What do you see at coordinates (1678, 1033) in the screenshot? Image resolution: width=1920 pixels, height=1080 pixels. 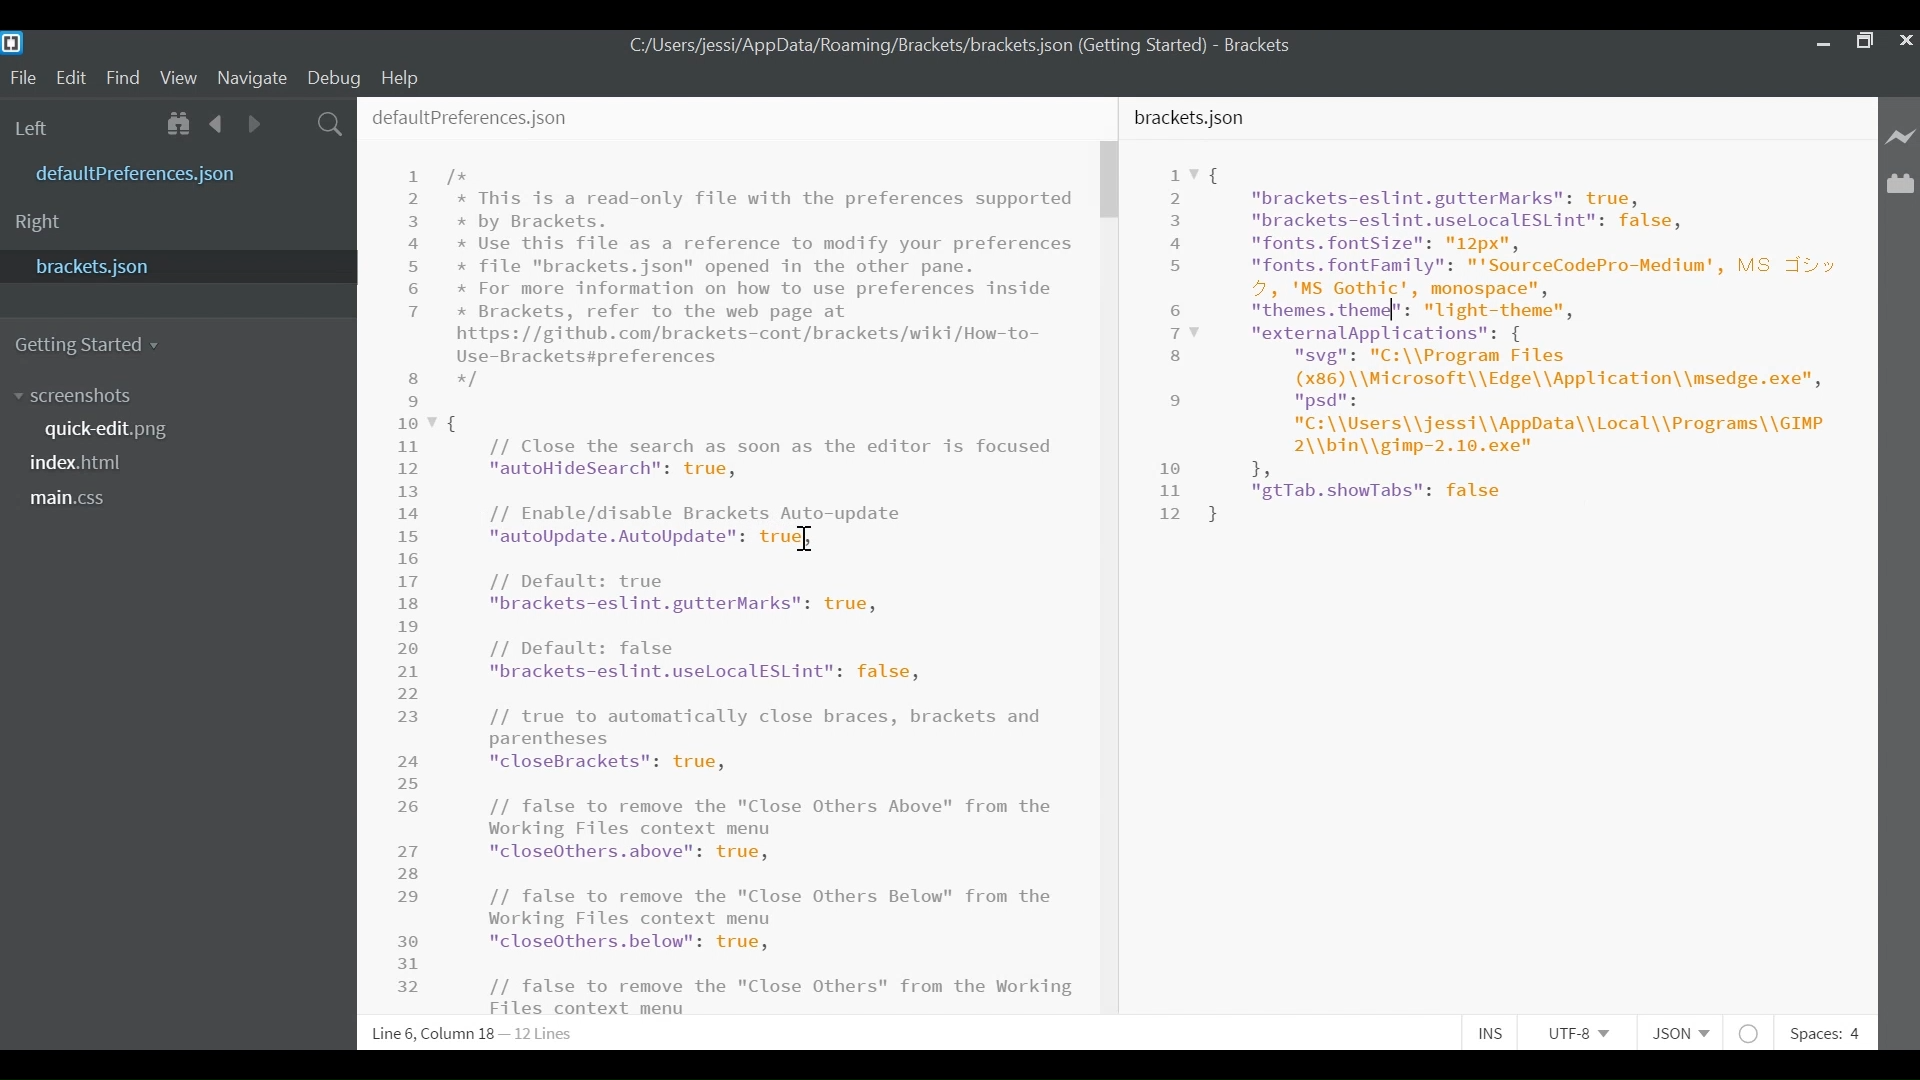 I see `Select File Type` at bounding box center [1678, 1033].